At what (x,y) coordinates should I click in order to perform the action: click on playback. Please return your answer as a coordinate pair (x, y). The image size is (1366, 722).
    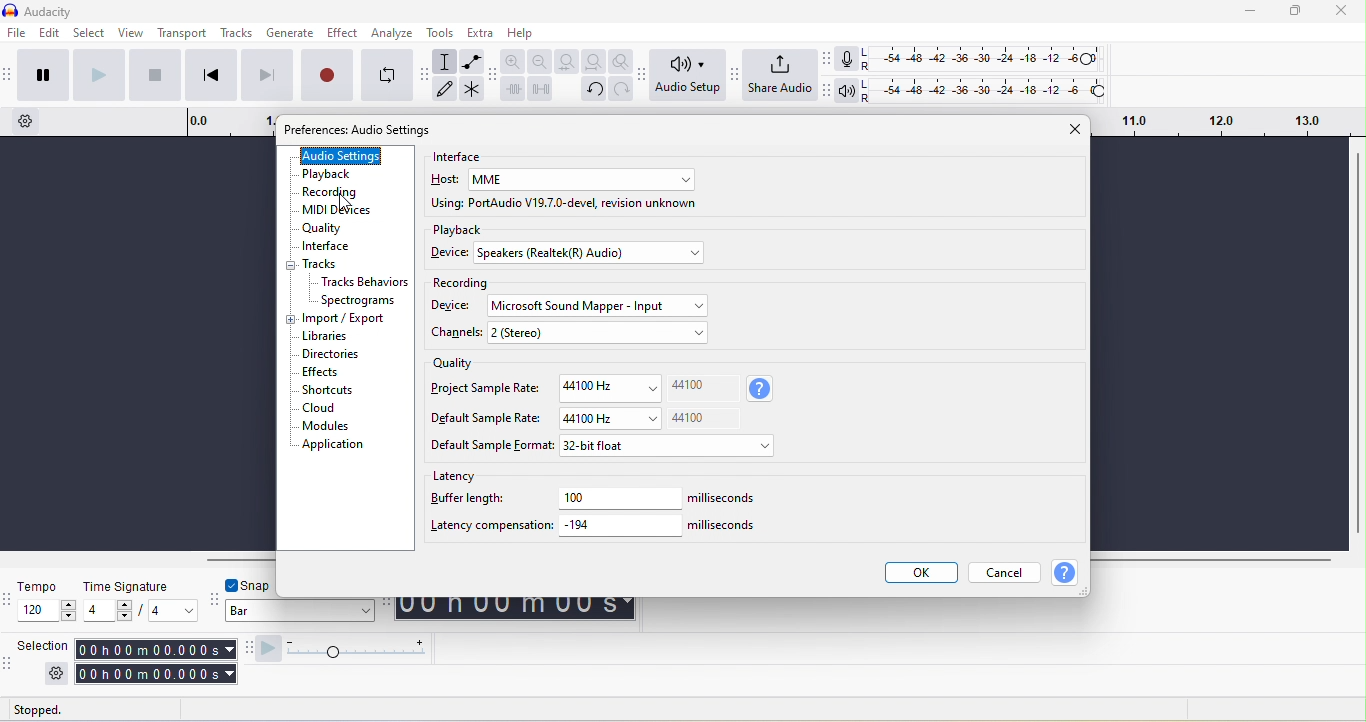
    Looking at the image, I should click on (462, 228).